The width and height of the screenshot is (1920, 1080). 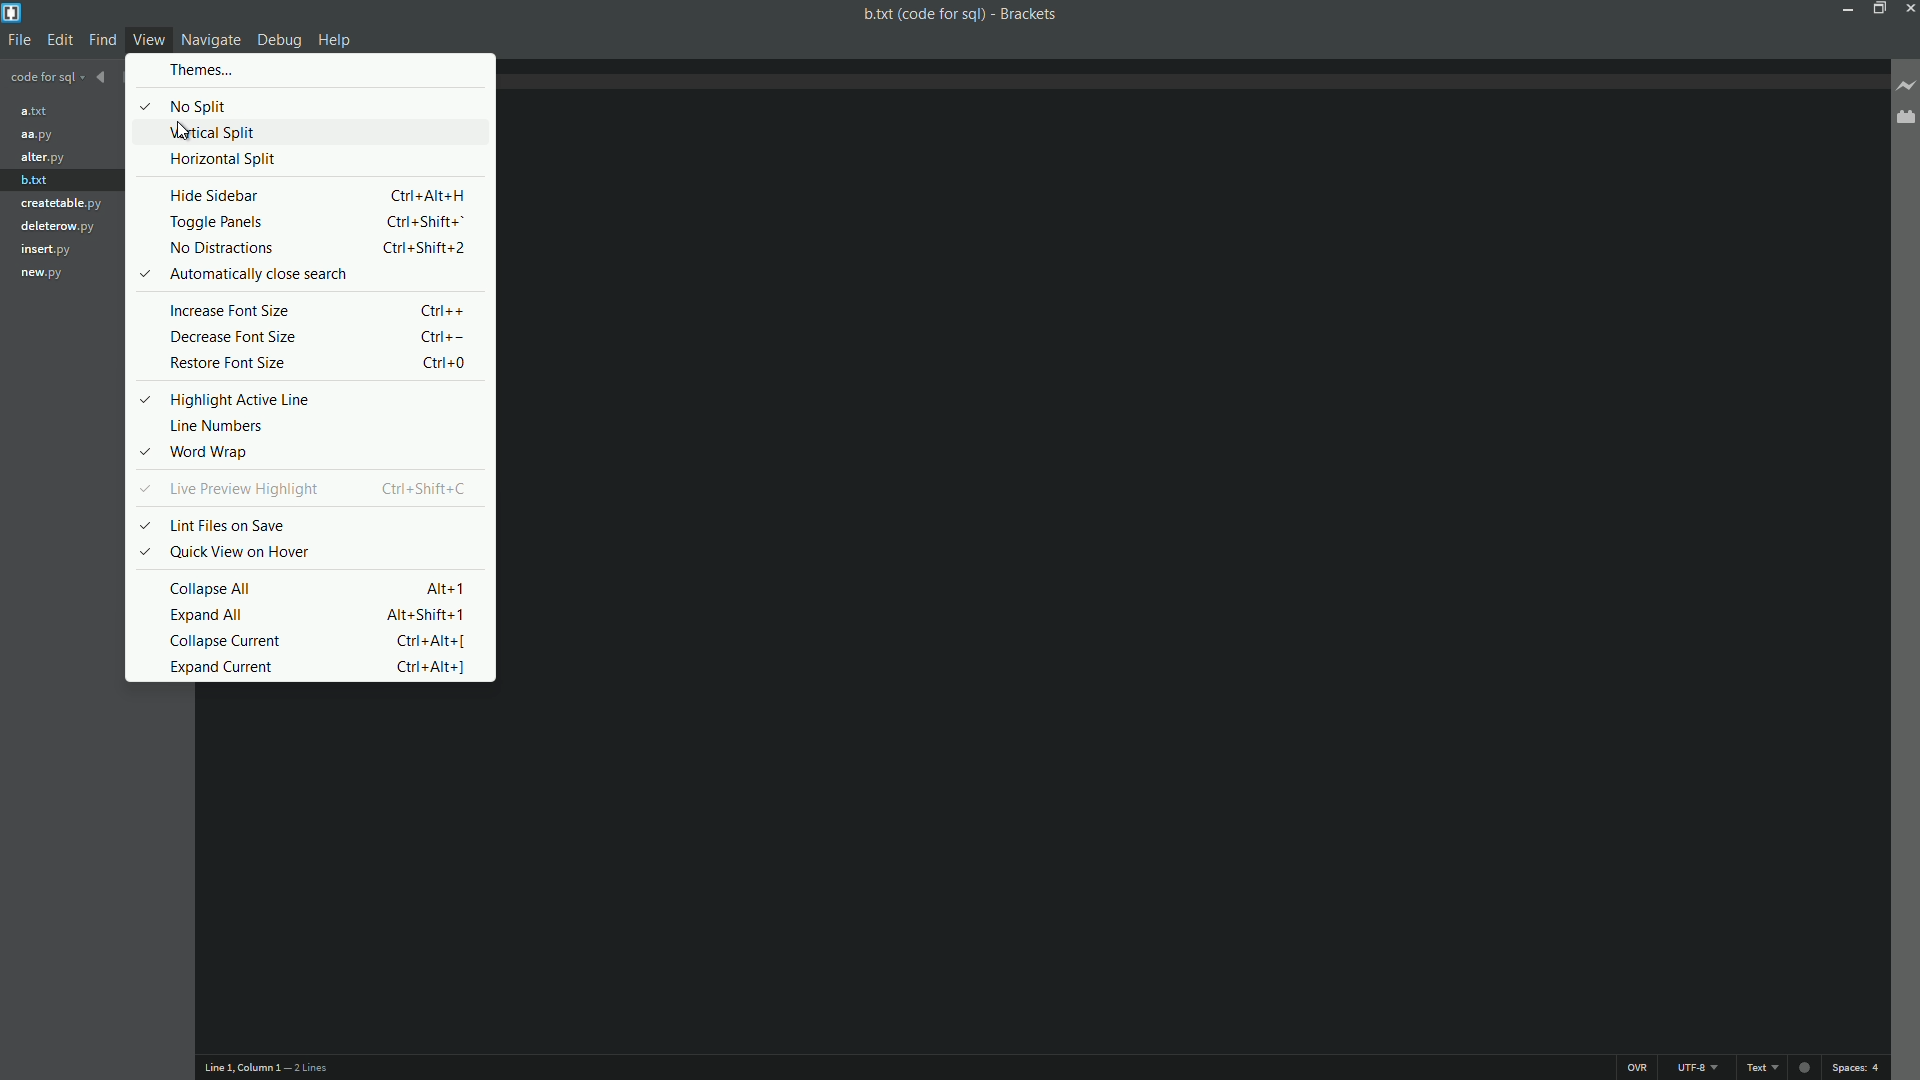 I want to click on App icon, so click(x=12, y=11).